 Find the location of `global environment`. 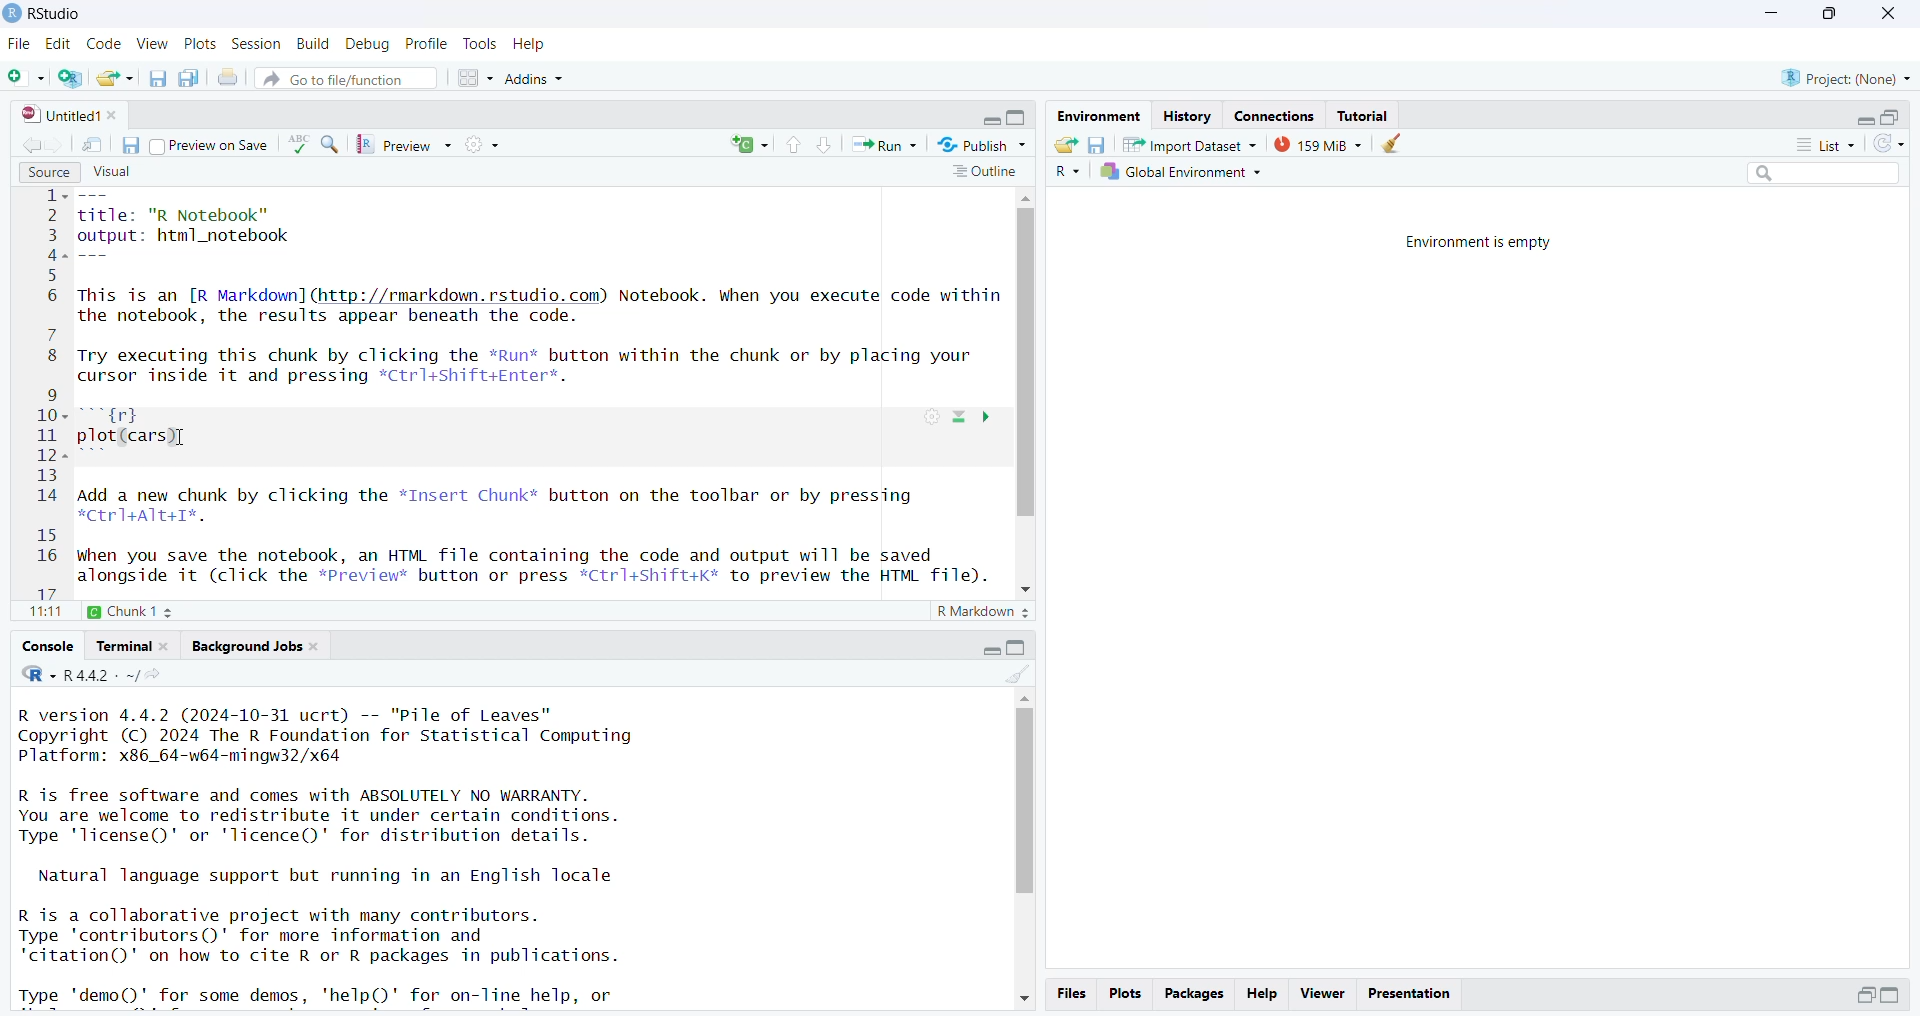

global environment is located at coordinates (1179, 173).